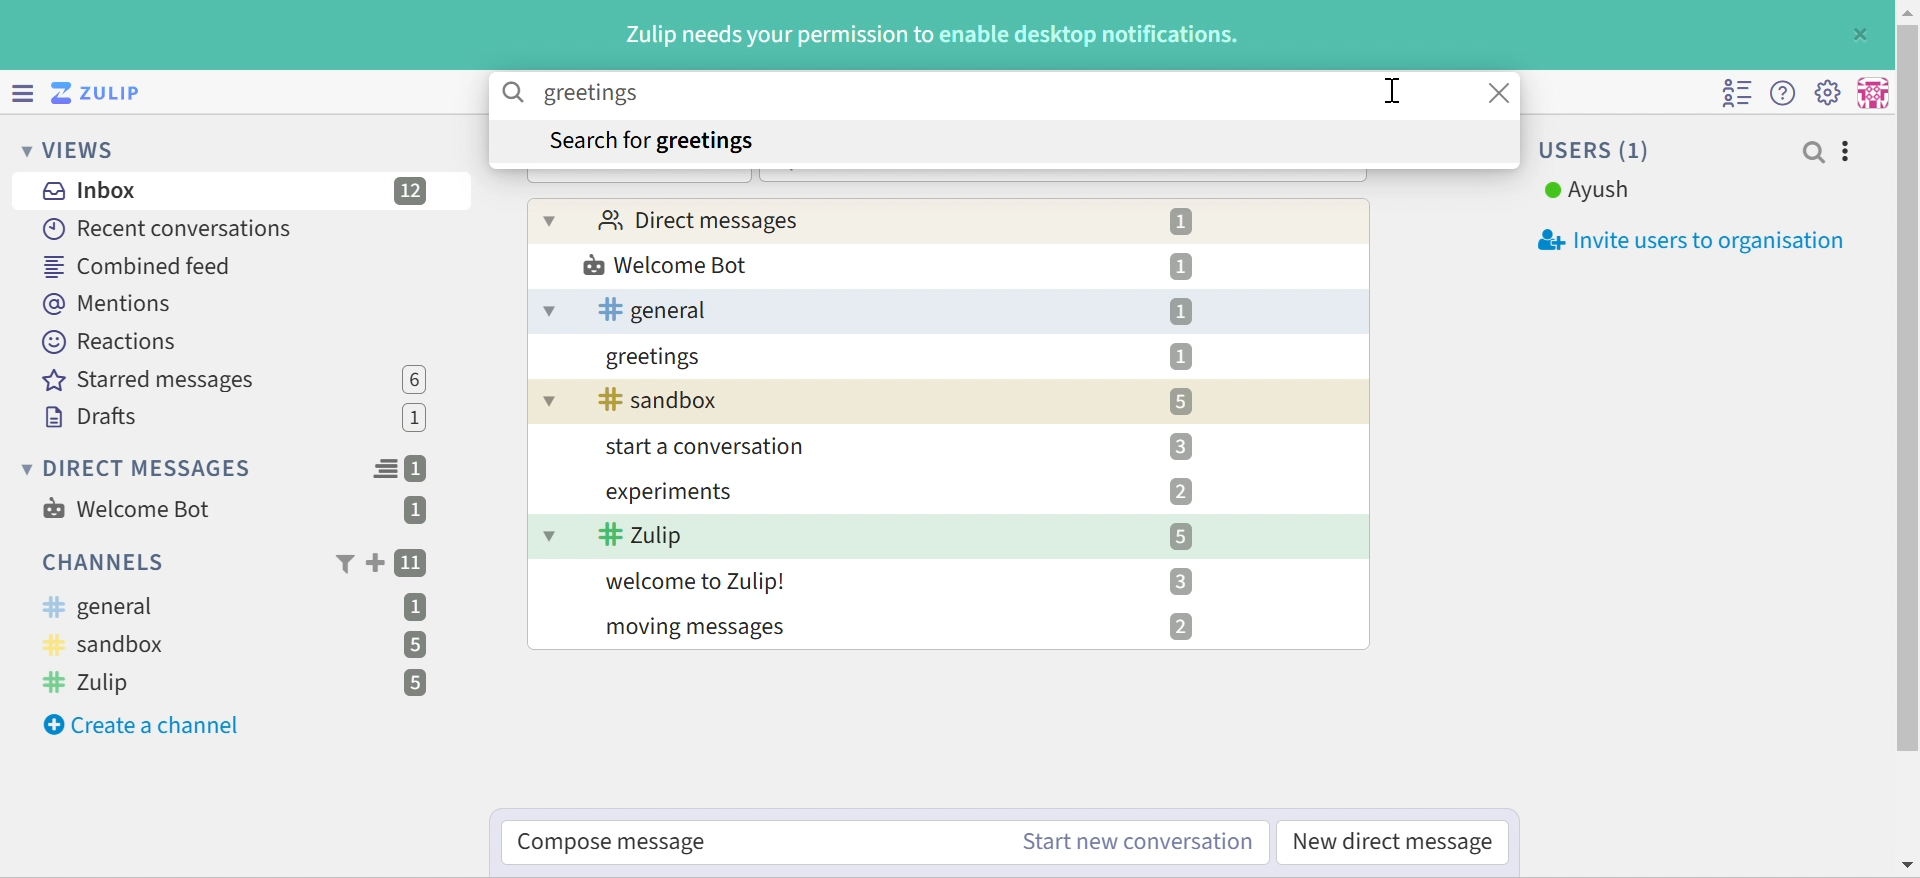 The width and height of the screenshot is (1920, 878). What do you see at coordinates (549, 311) in the screenshot?
I see `general` at bounding box center [549, 311].